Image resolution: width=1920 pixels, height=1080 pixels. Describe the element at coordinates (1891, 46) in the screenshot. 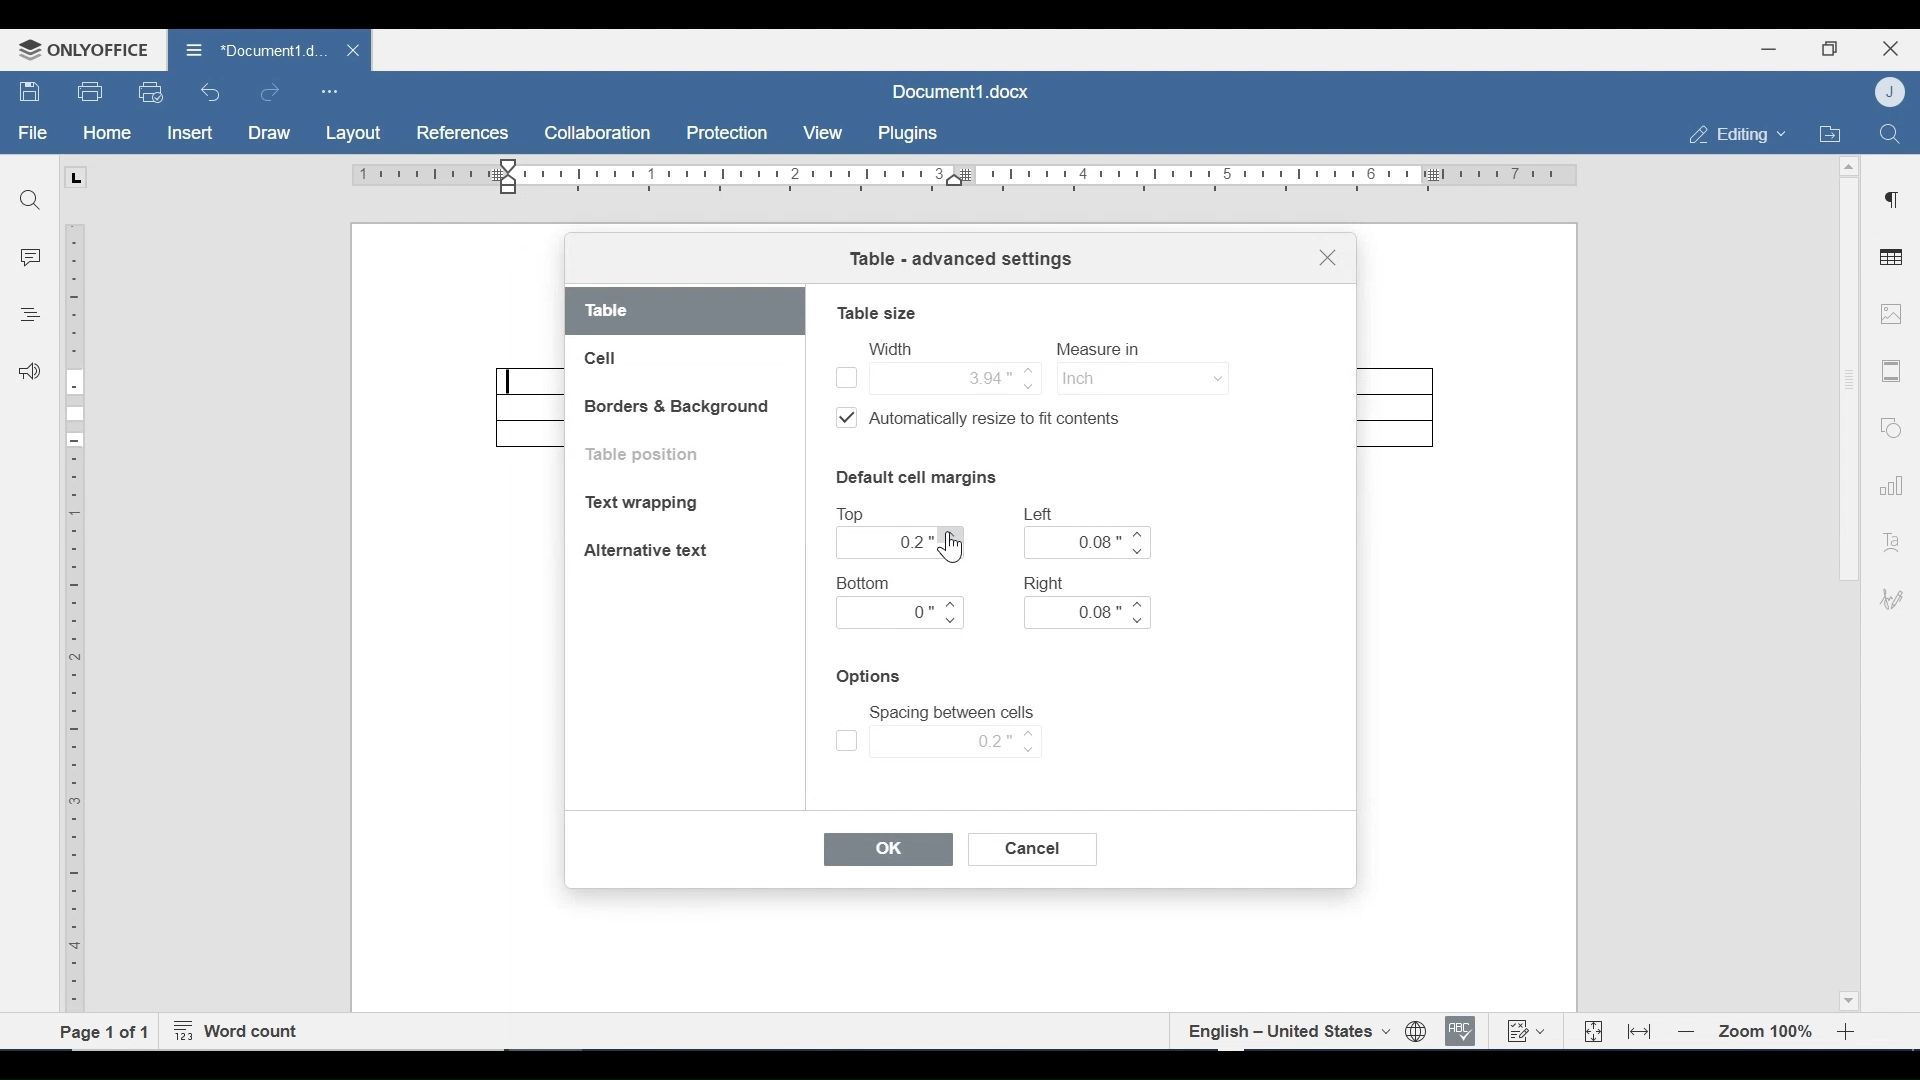

I see `Close` at that location.